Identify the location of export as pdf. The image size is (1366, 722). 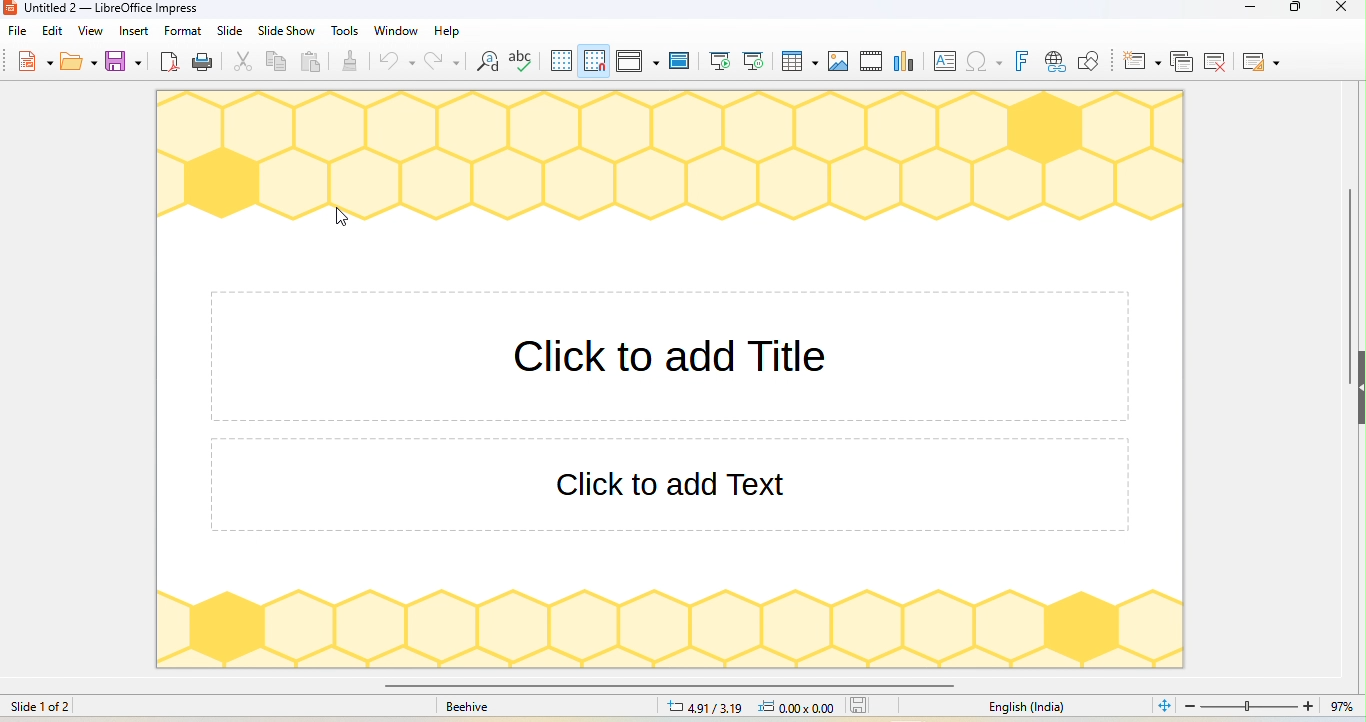
(171, 63).